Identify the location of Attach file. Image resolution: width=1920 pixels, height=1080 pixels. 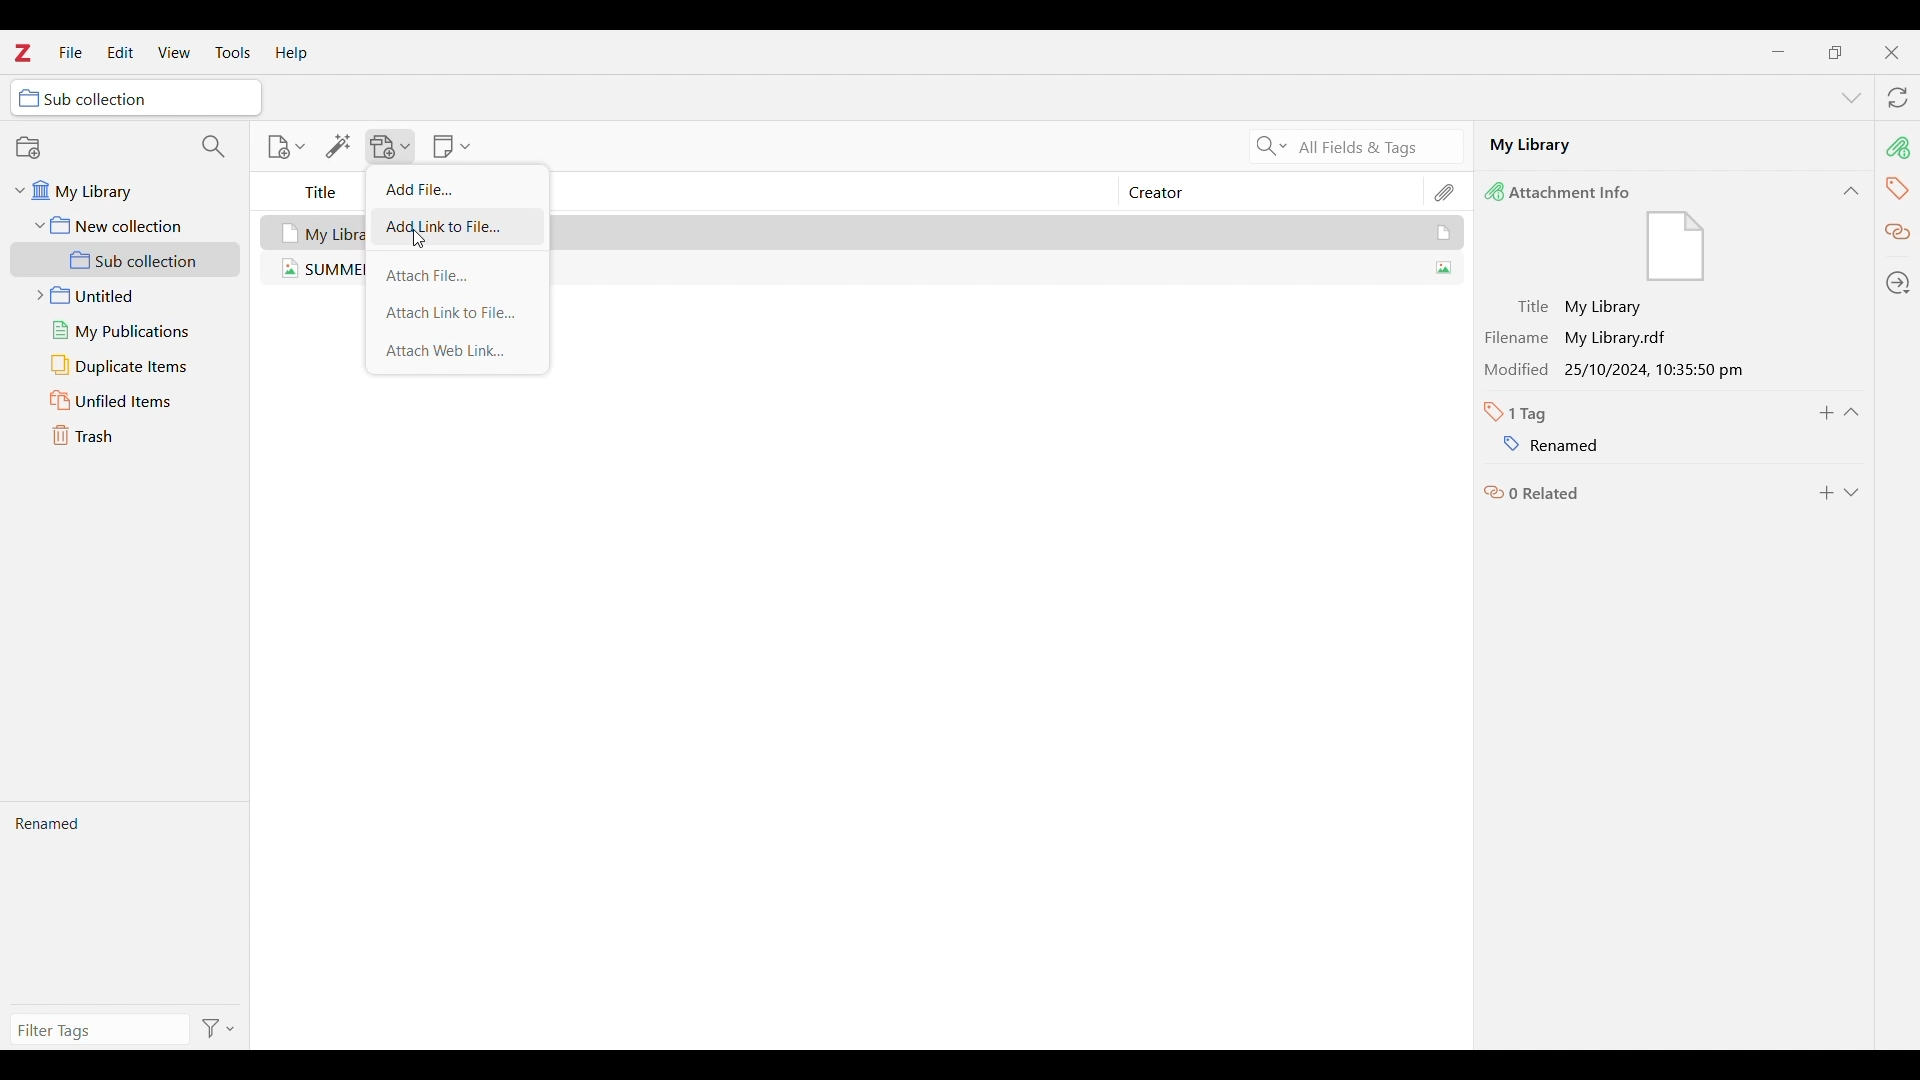
(456, 276).